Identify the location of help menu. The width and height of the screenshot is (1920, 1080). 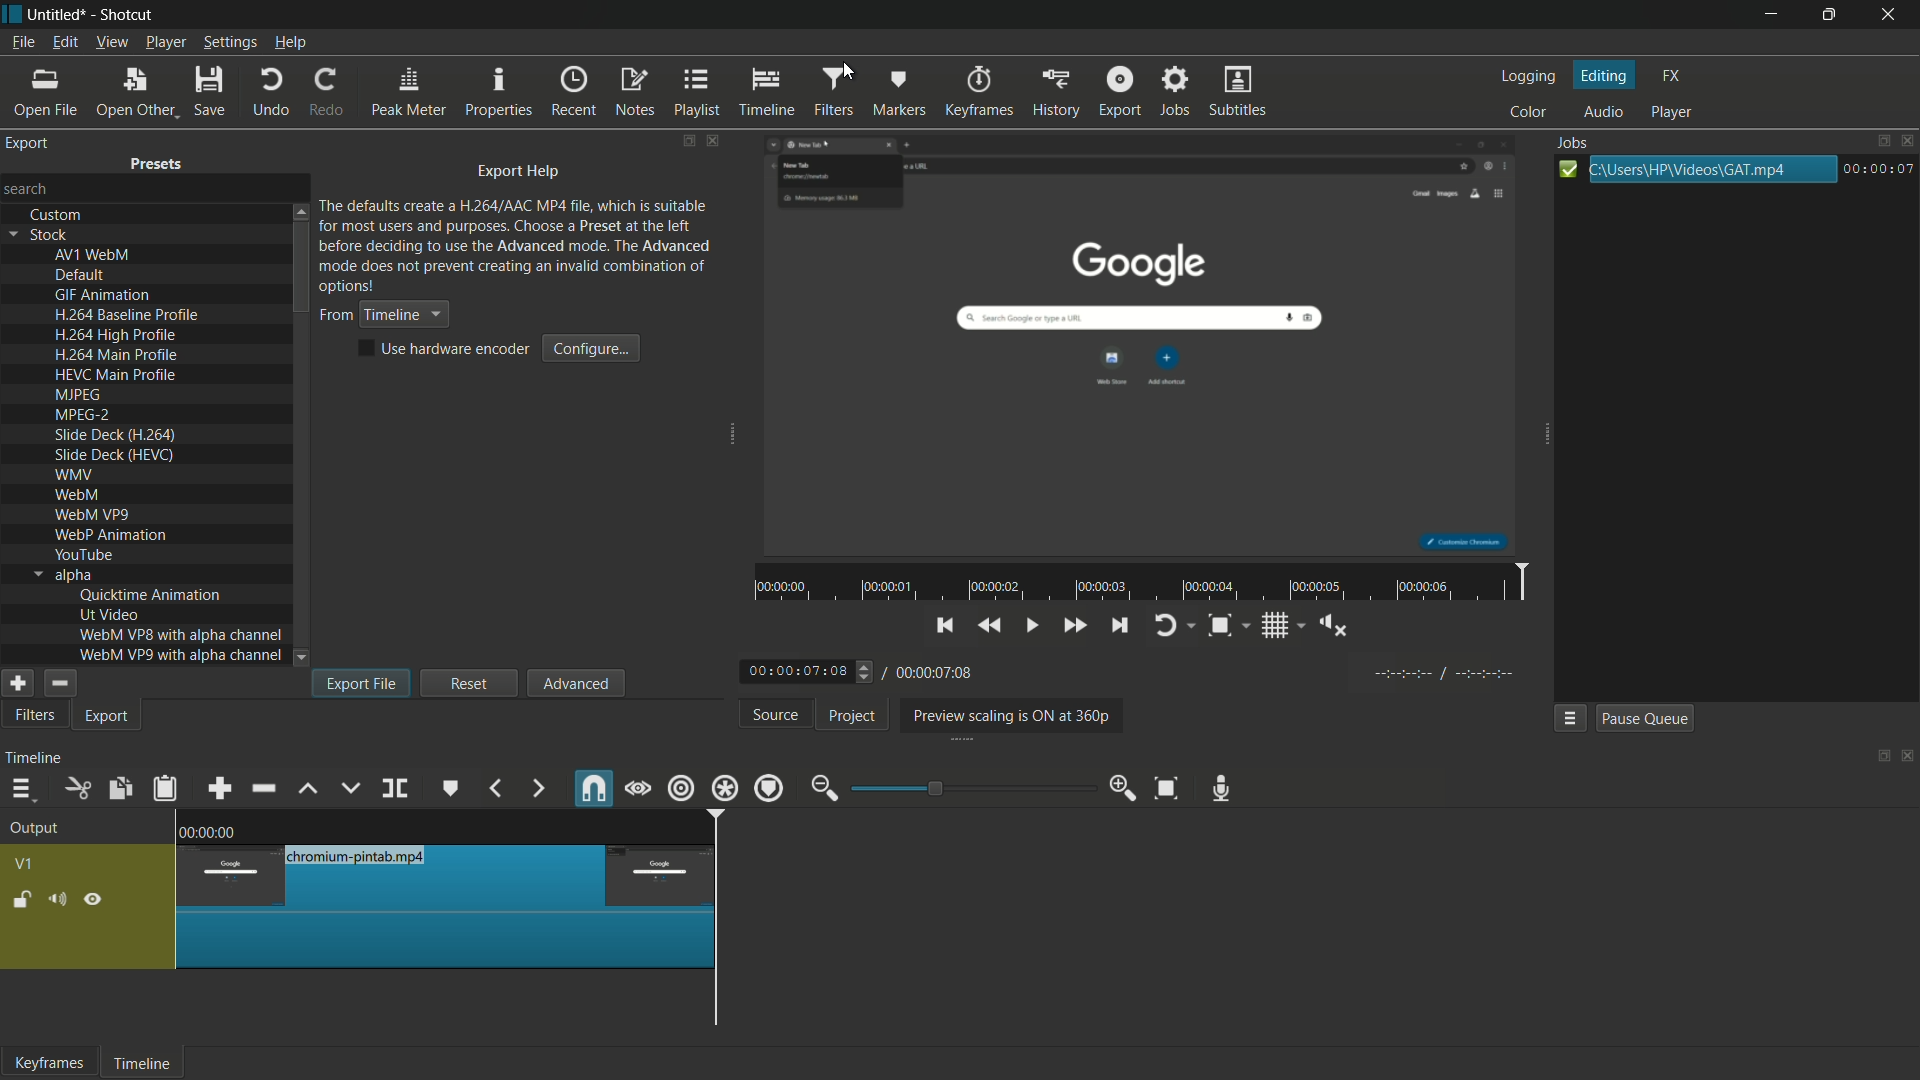
(292, 43).